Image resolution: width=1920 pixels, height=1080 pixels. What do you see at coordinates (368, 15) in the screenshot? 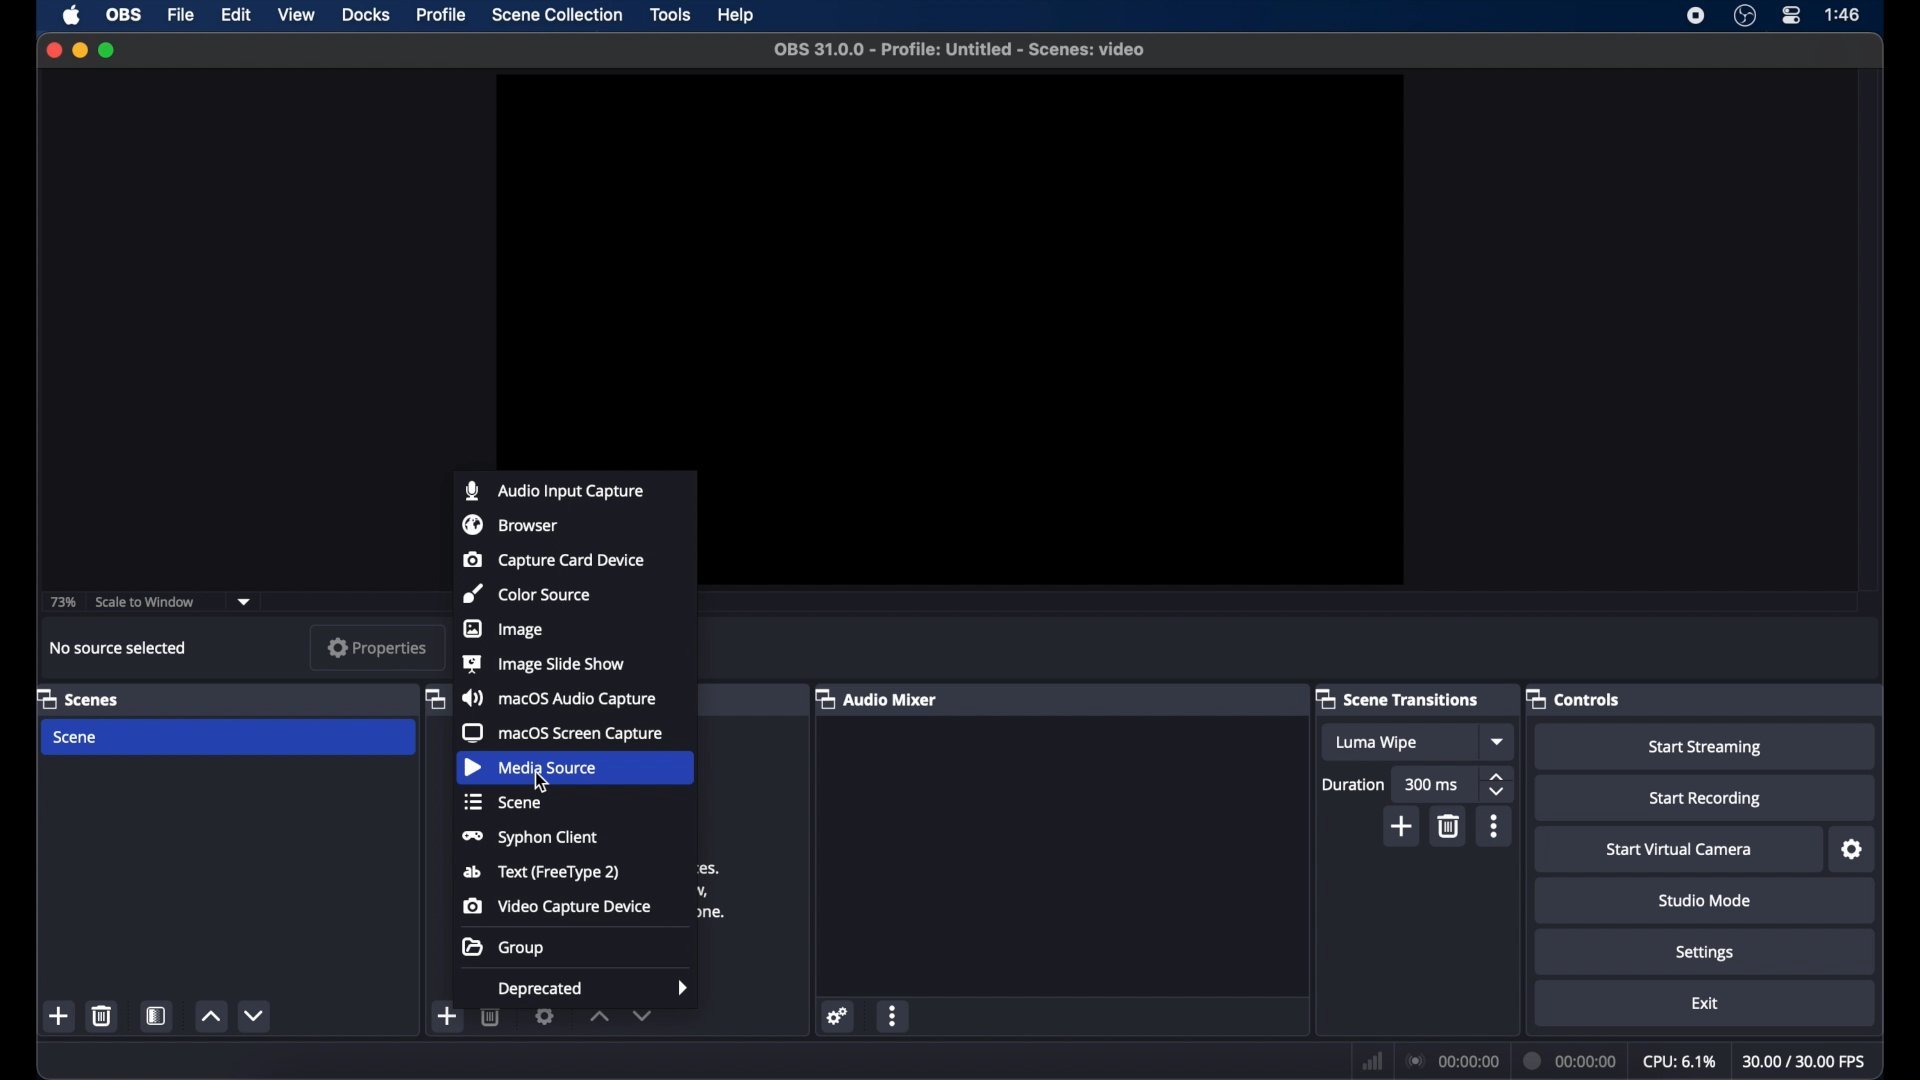
I see `docks` at bounding box center [368, 15].